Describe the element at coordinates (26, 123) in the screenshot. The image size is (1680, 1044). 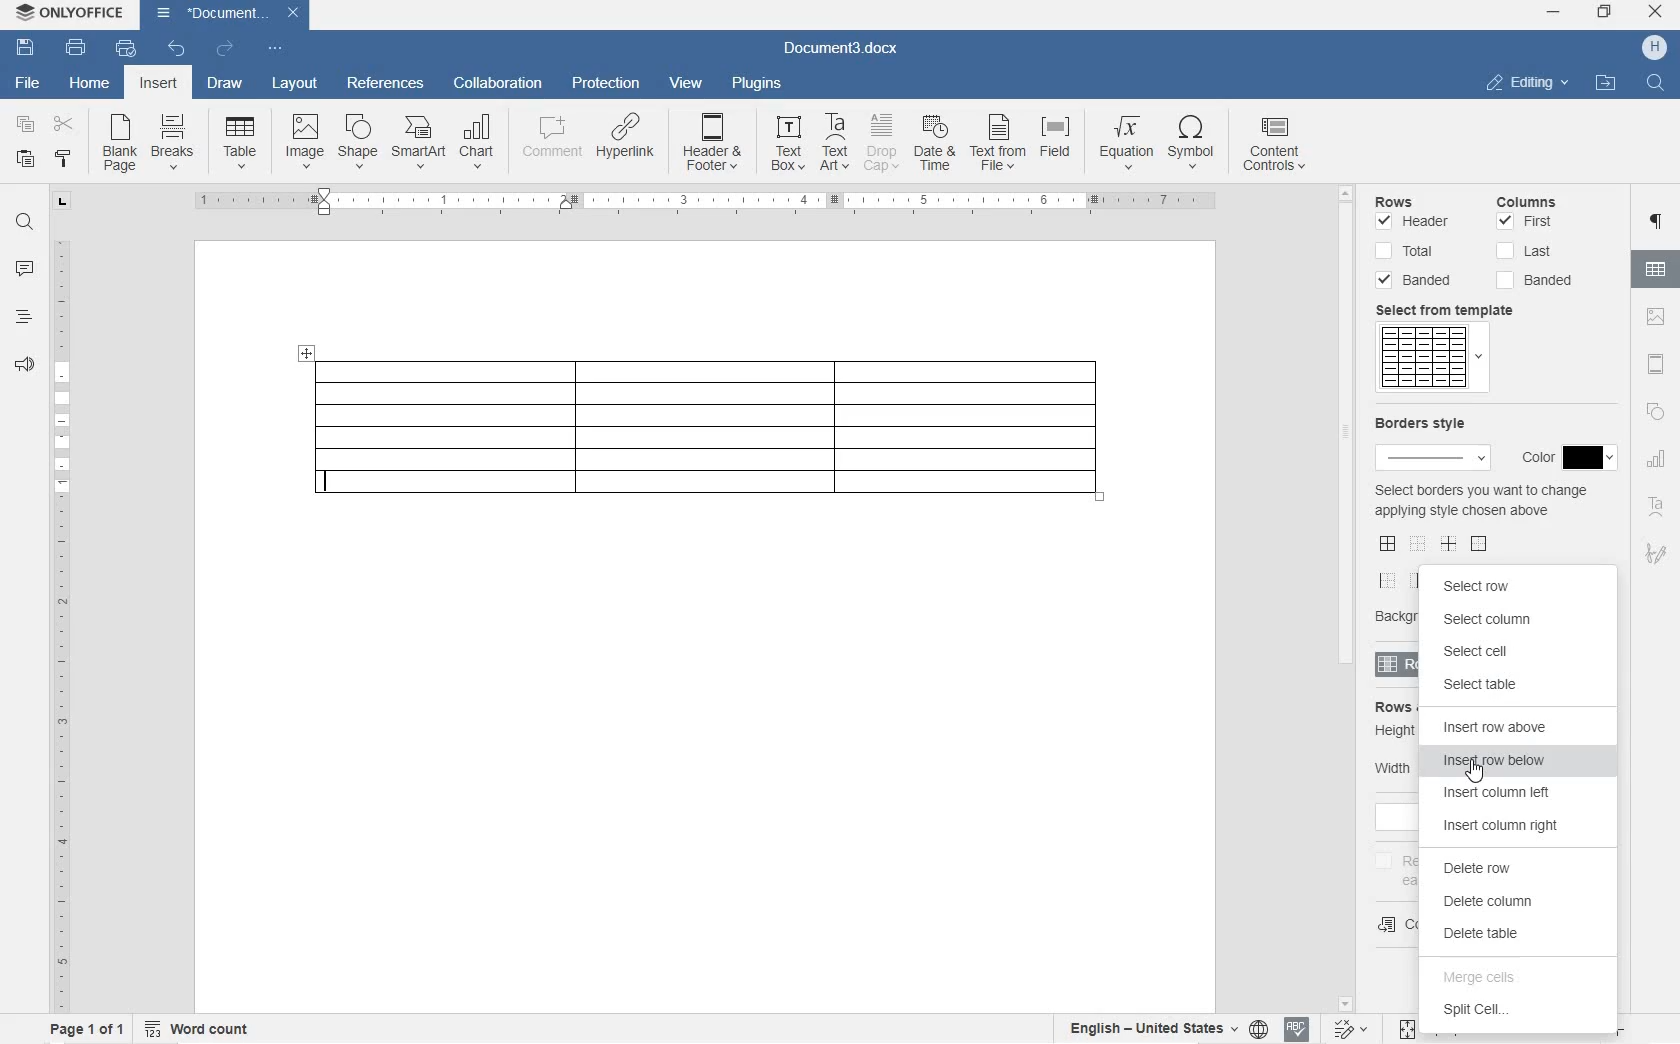
I see `COPY` at that location.